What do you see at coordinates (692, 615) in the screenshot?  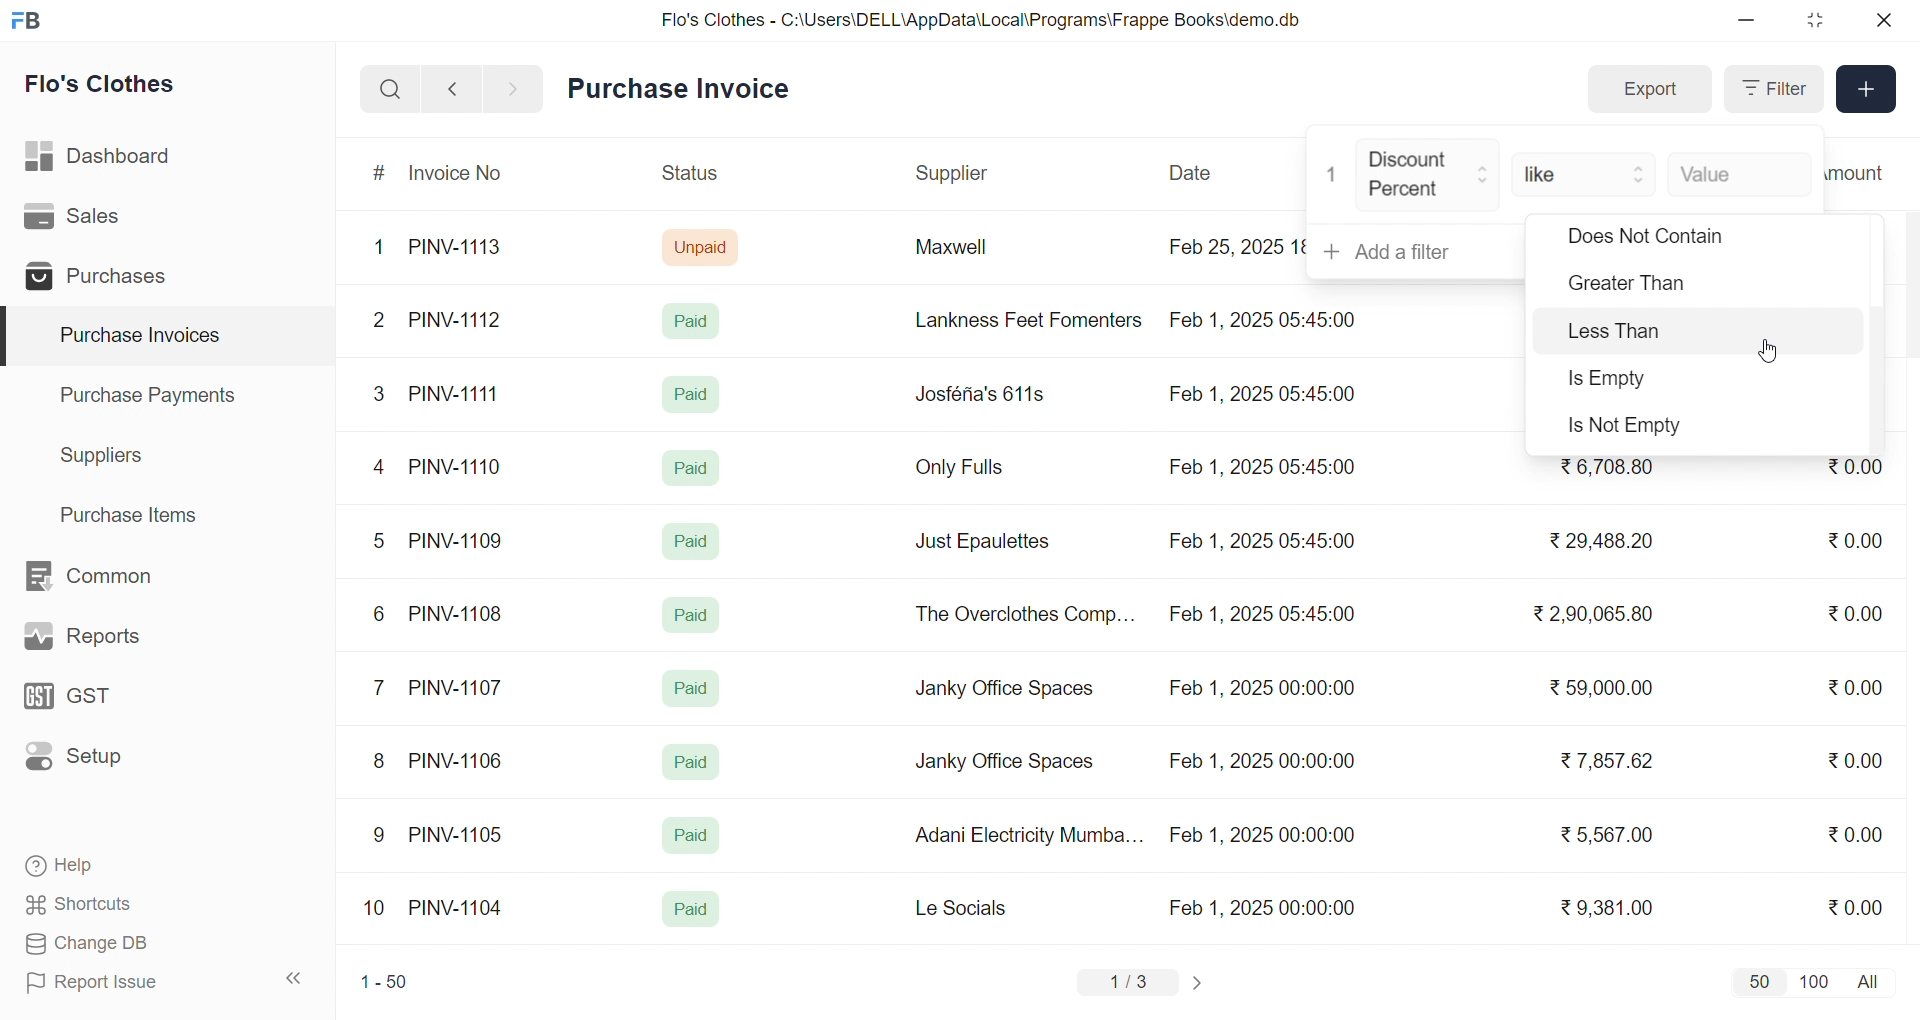 I see `Paid` at bounding box center [692, 615].